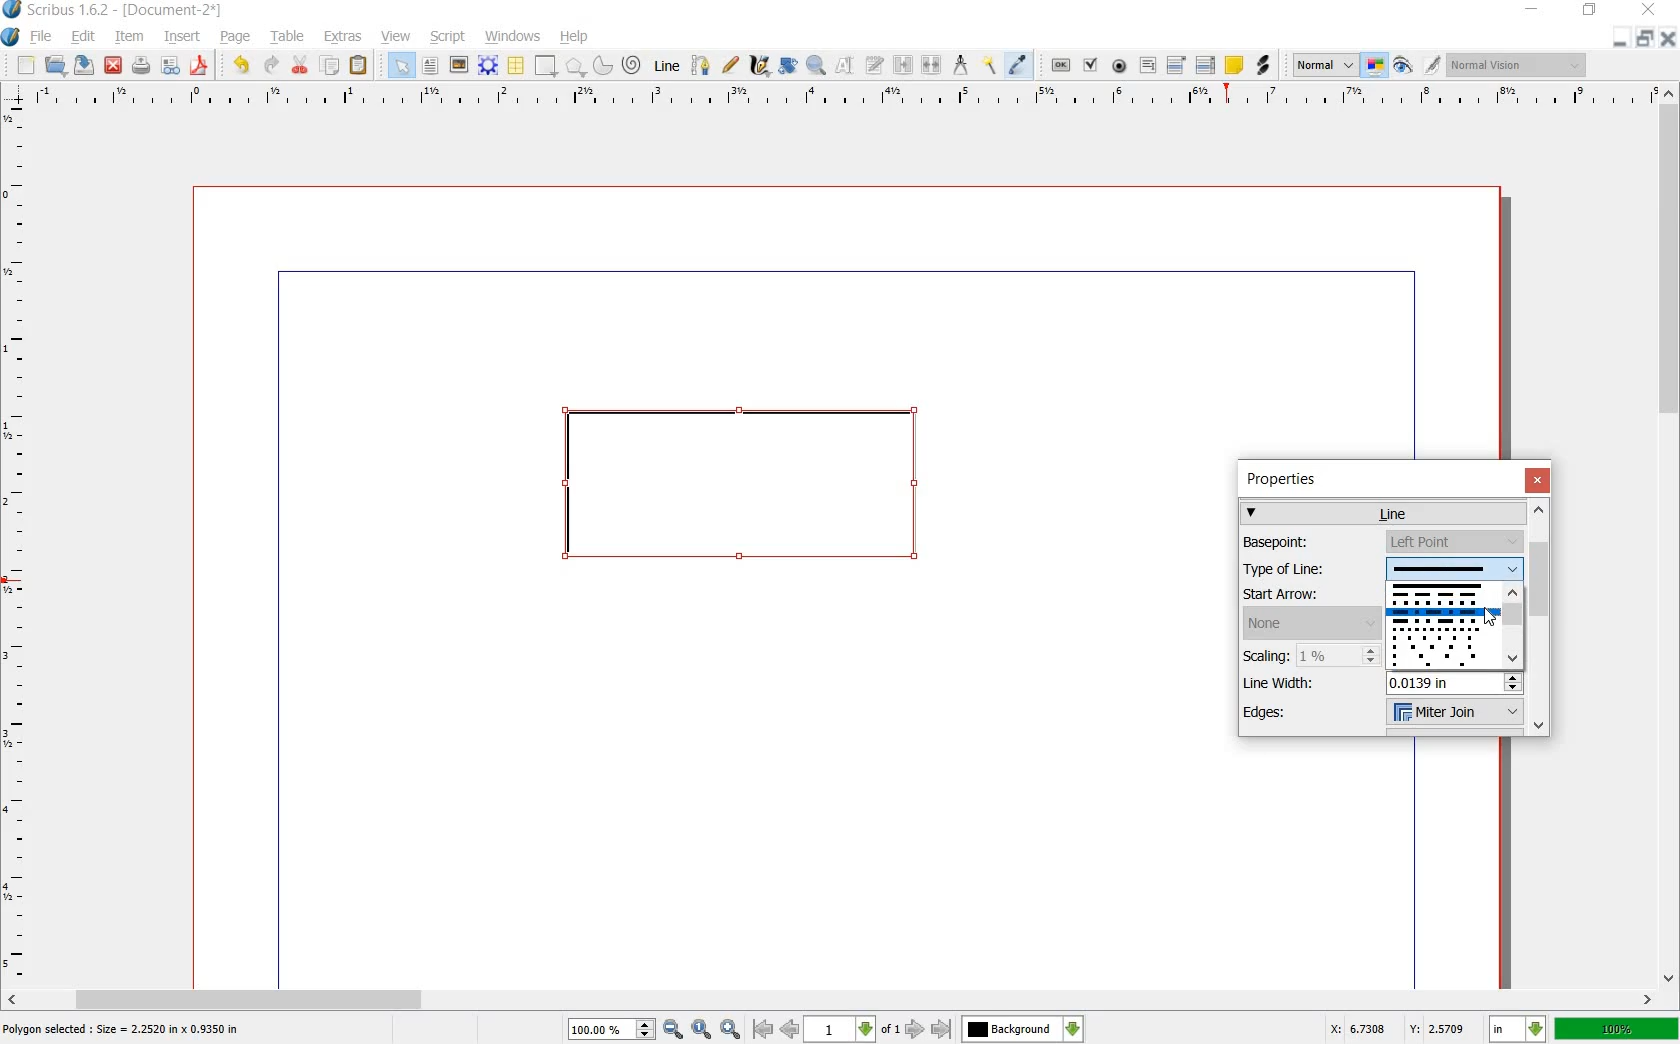  What do you see at coordinates (1440, 626) in the screenshot?
I see `line styles` at bounding box center [1440, 626].